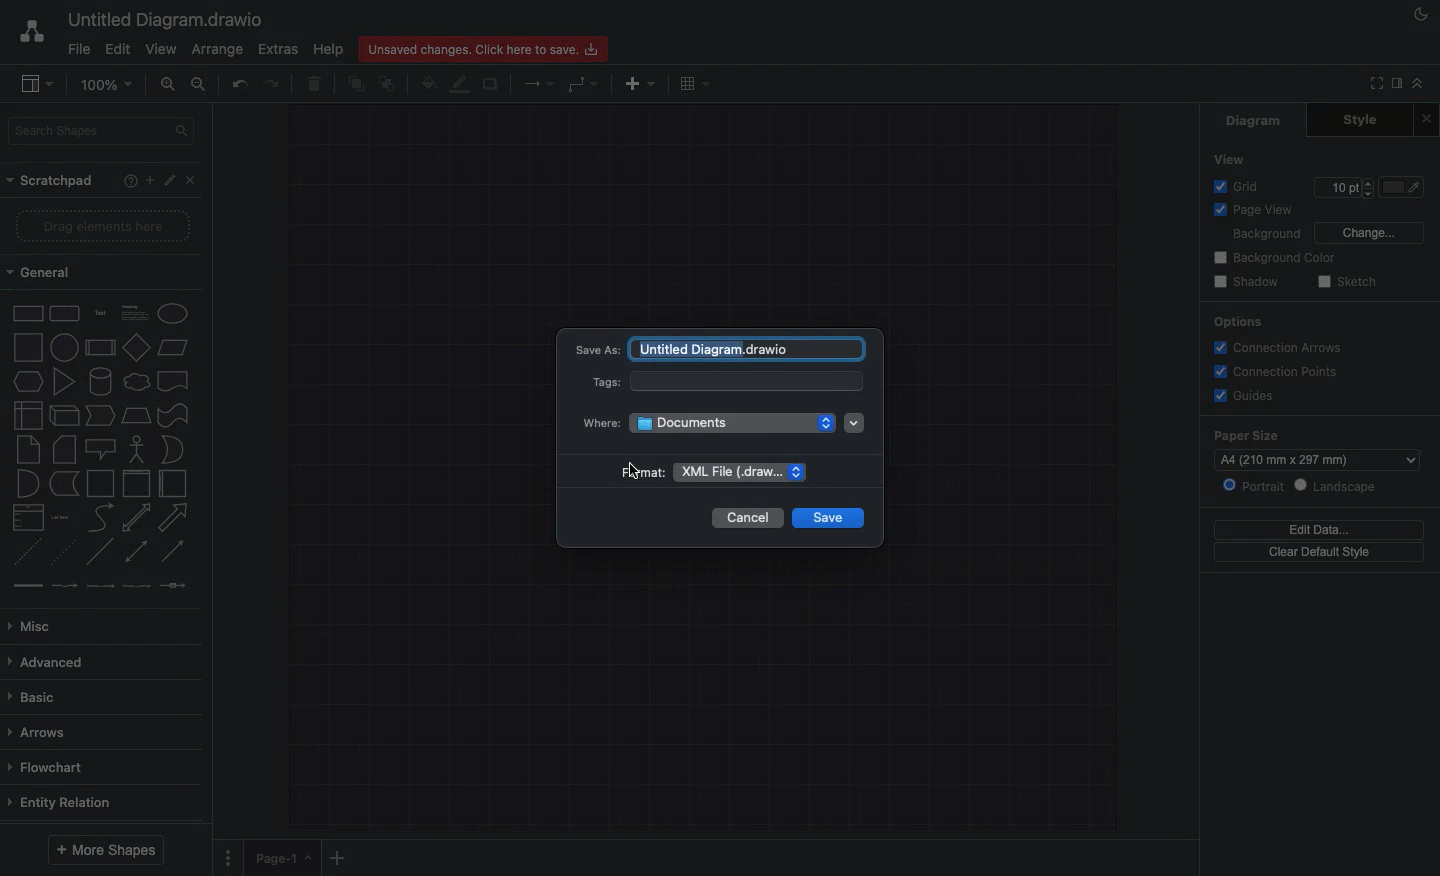  Describe the element at coordinates (272, 83) in the screenshot. I see `Redo` at that location.